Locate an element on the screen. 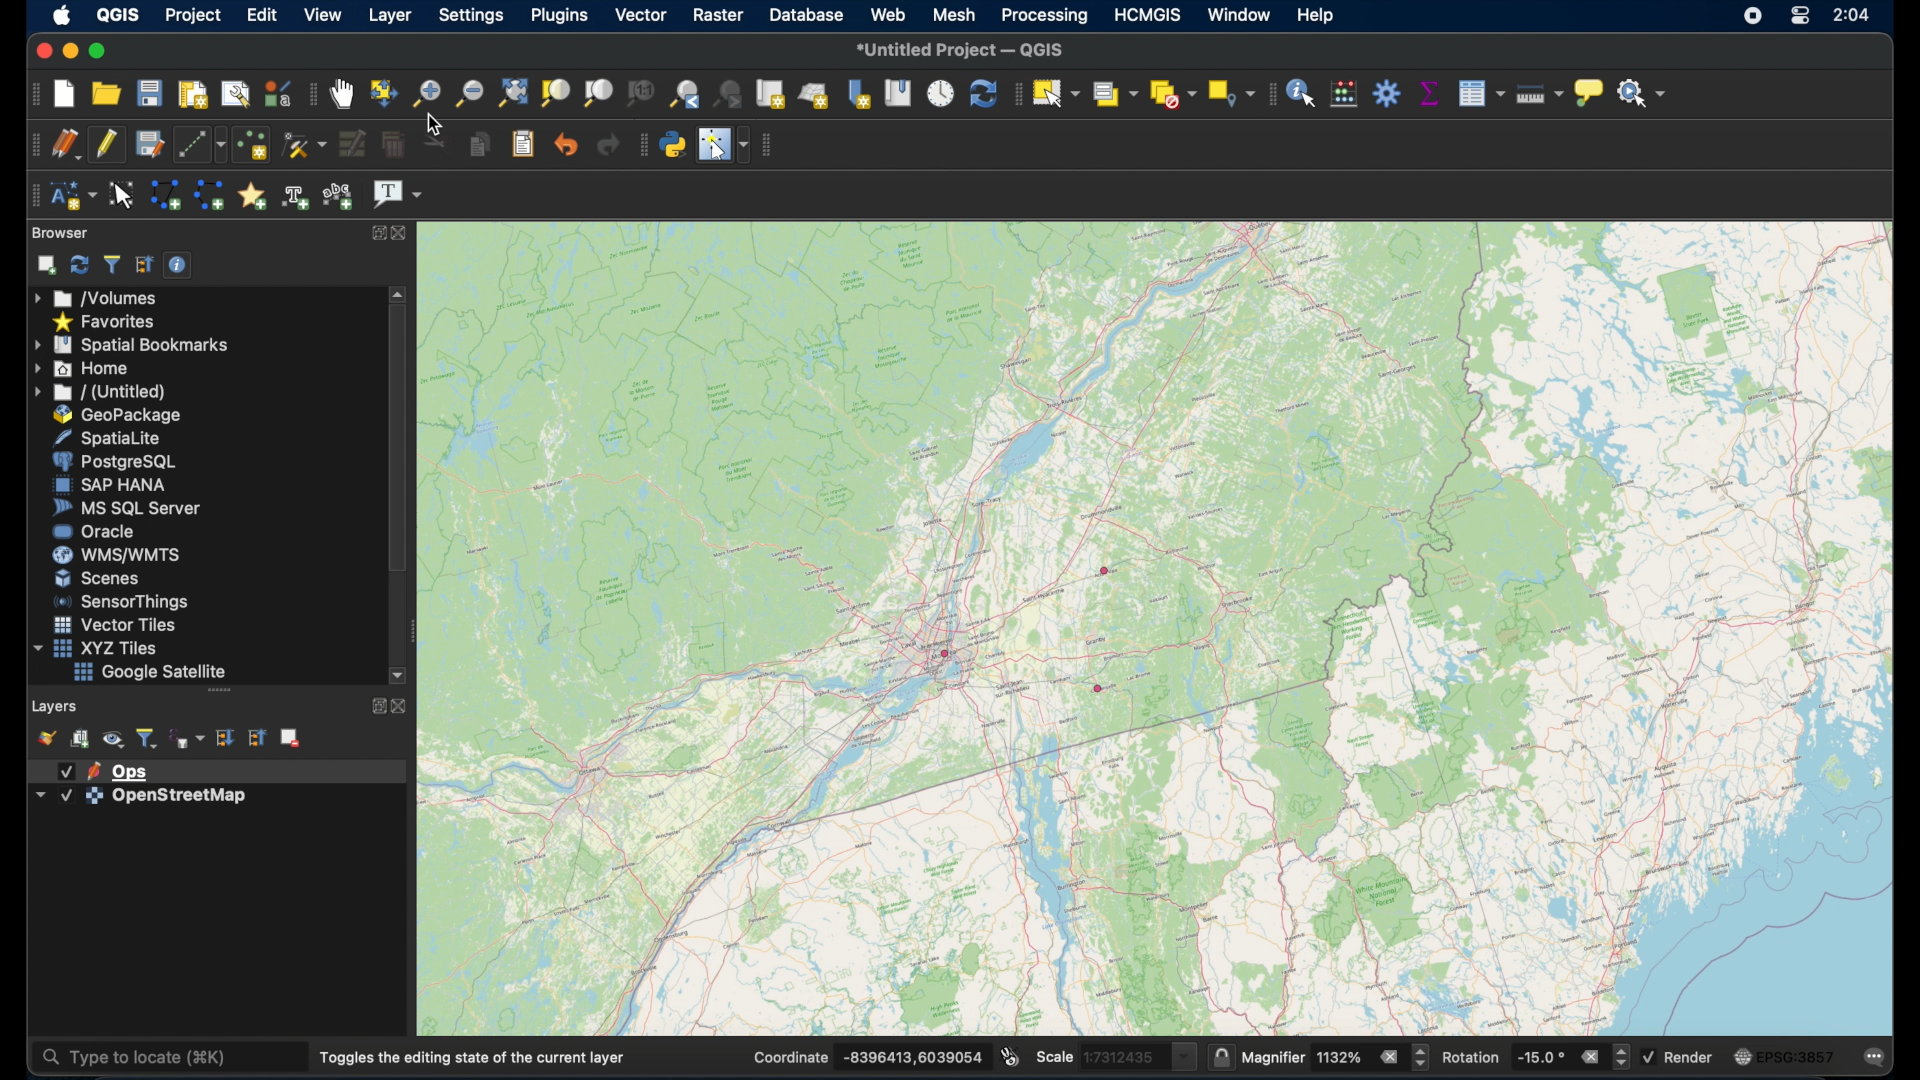 Image resolution: width=1920 pixels, height=1080 pixels. scroll box is located at coordinates (399, 442).